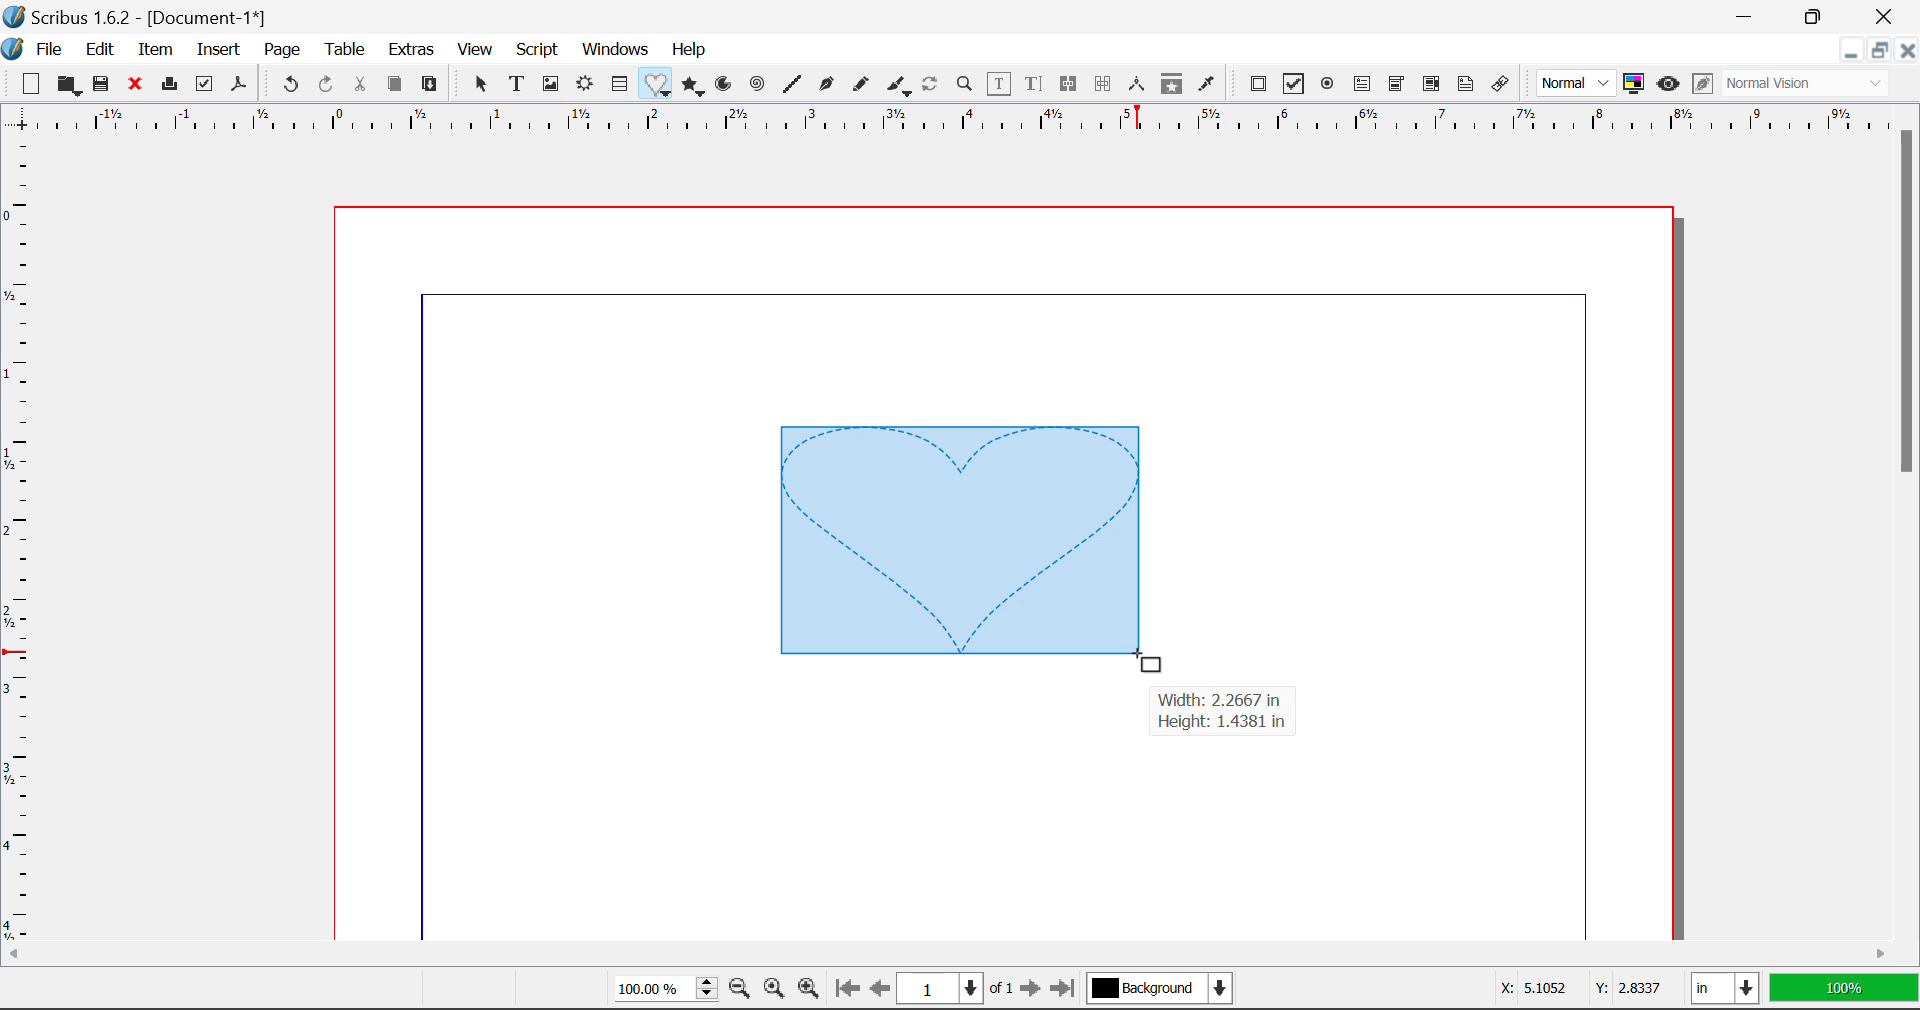  What do you see at coordinates (899, 88) in the screenshot?
I see `Calligraphic Curve` at bounding box center [899, 88].